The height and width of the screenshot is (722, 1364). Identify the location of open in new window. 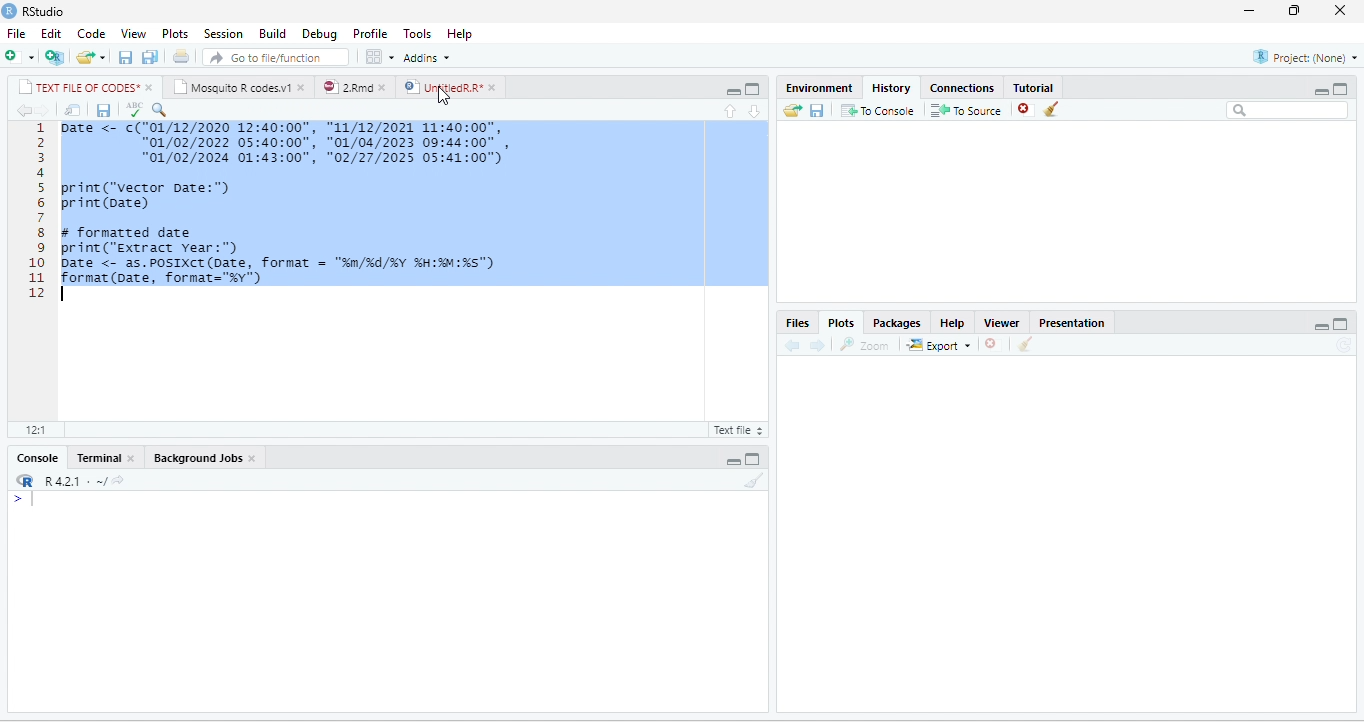
(74, 110).